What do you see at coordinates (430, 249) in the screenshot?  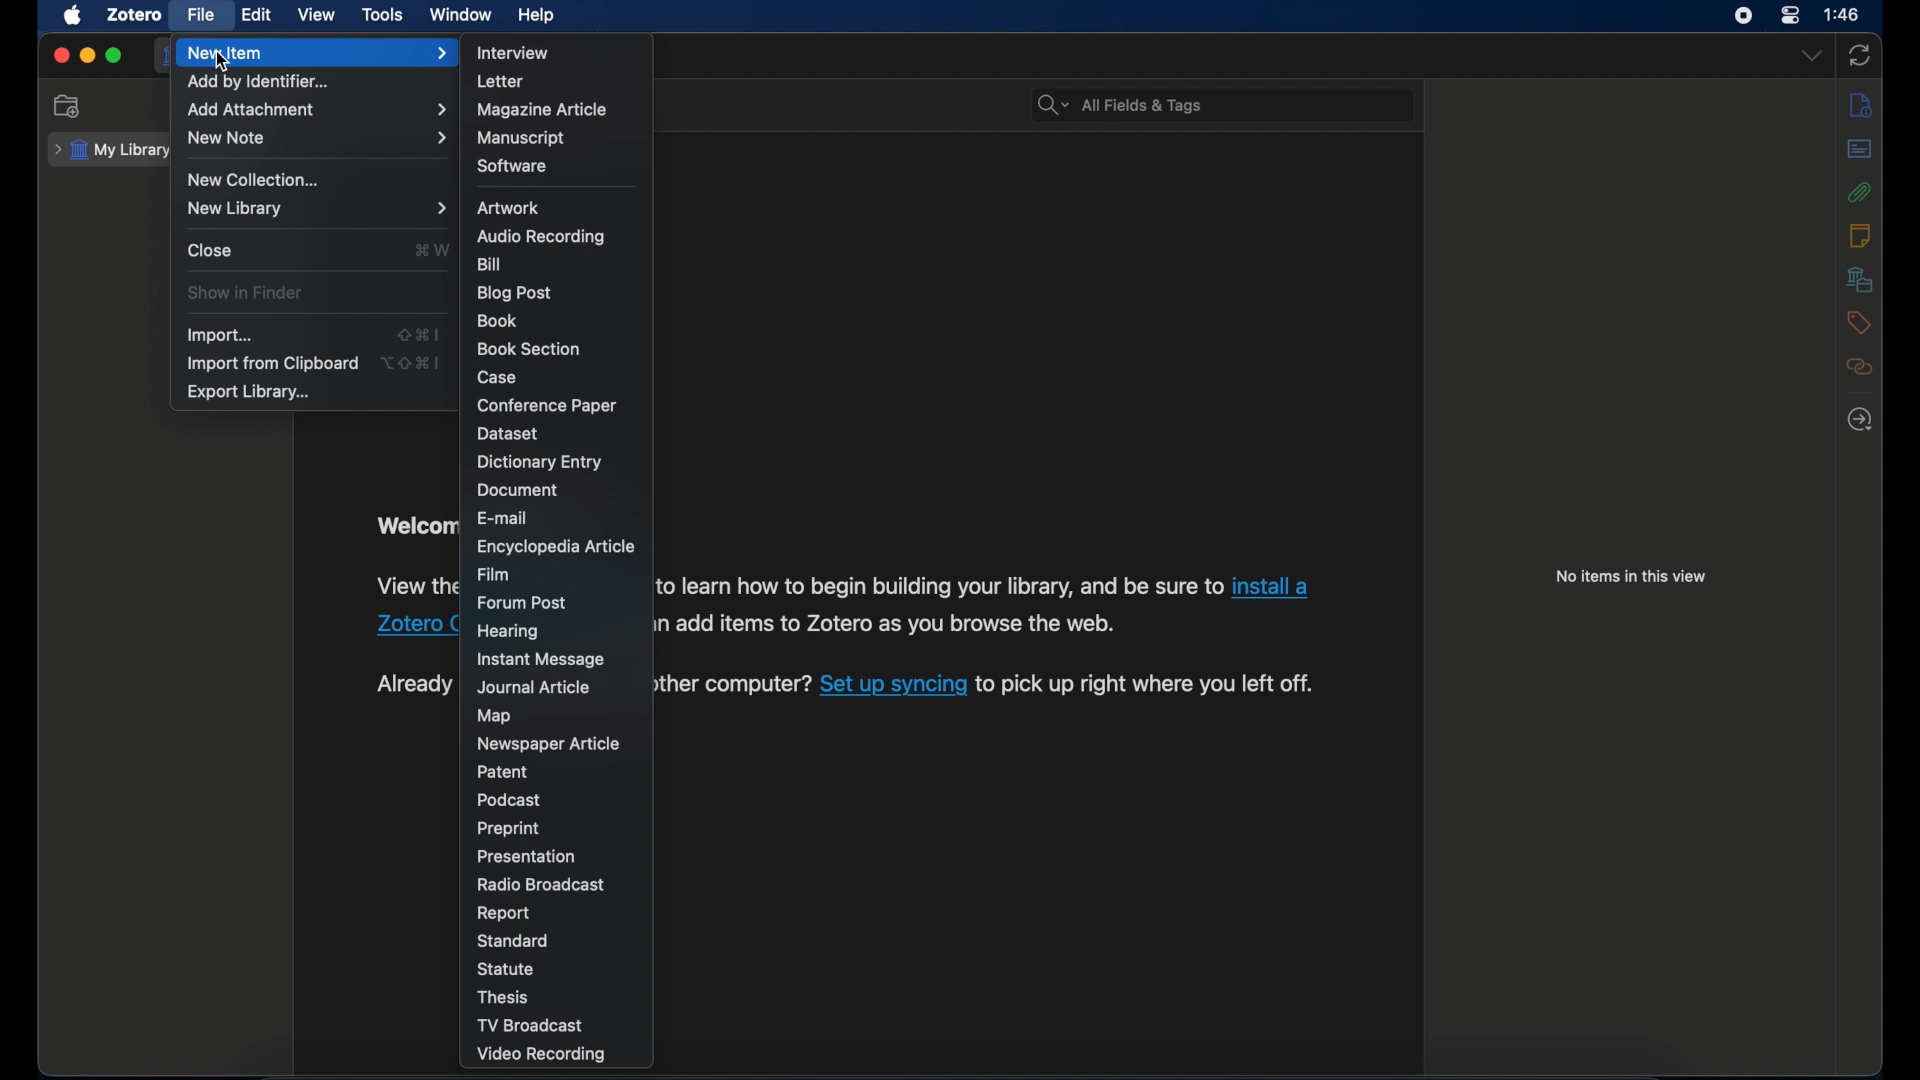 I see `command + W` at bounding box center [430, 249].